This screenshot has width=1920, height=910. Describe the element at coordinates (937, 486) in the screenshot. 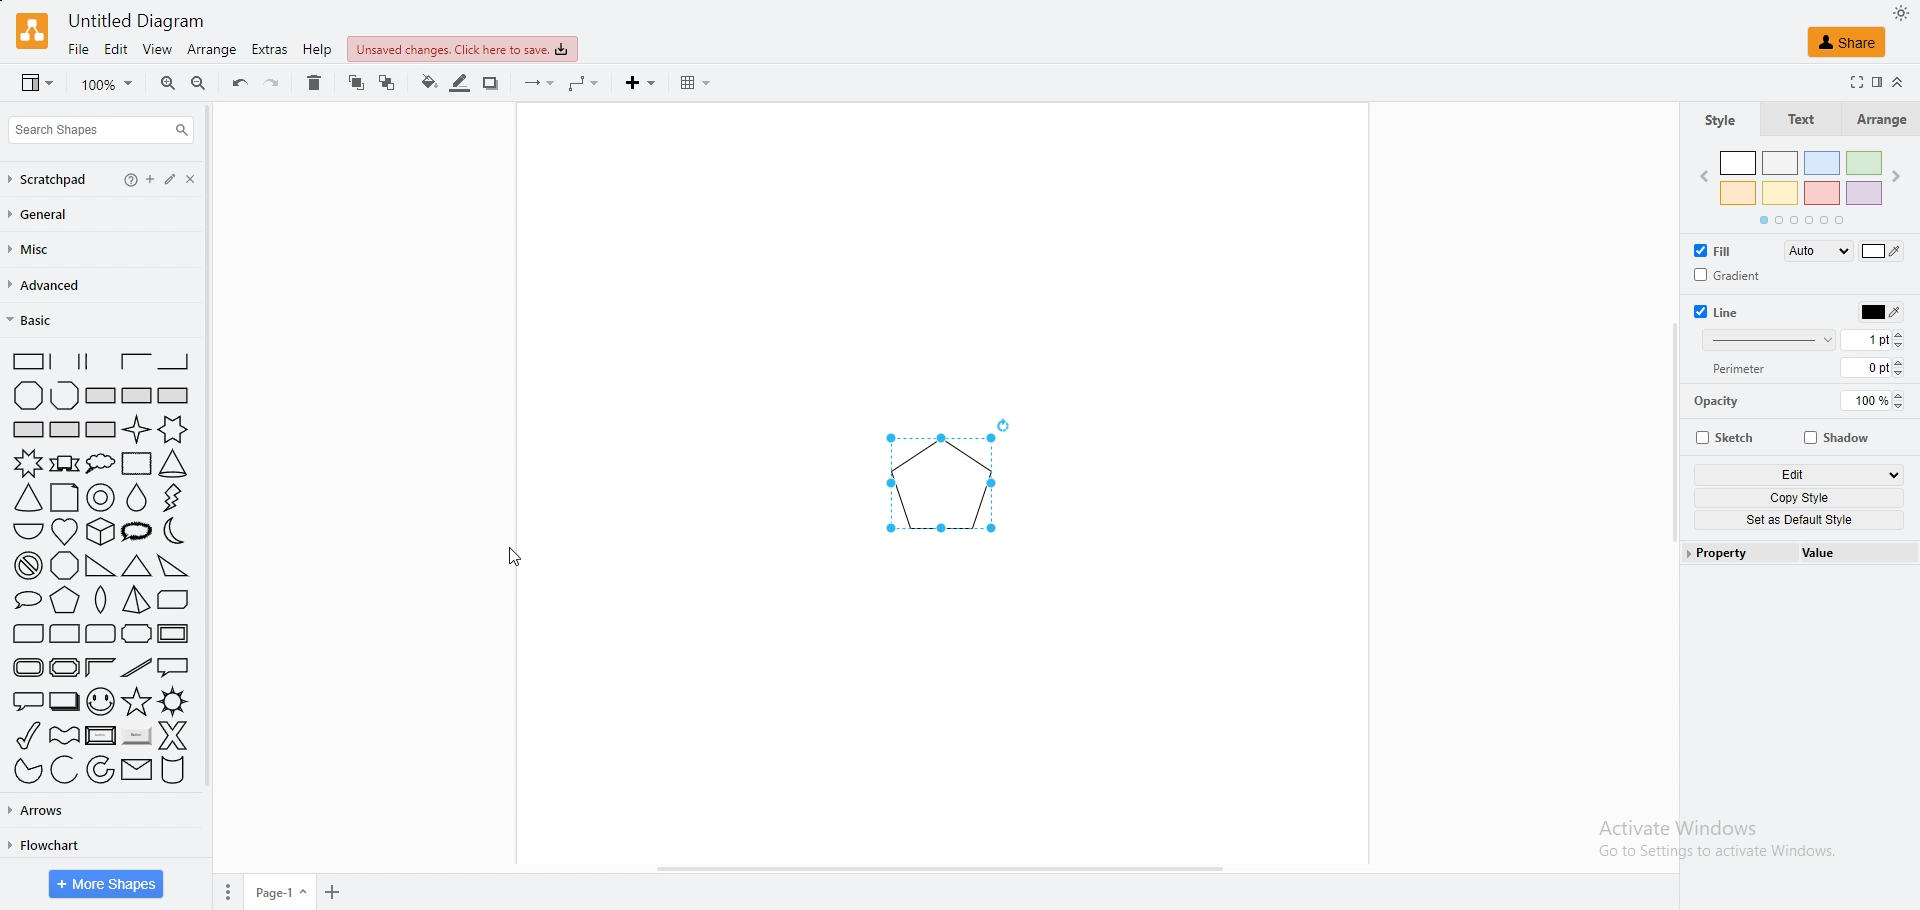

I see `pentagon` at that location.